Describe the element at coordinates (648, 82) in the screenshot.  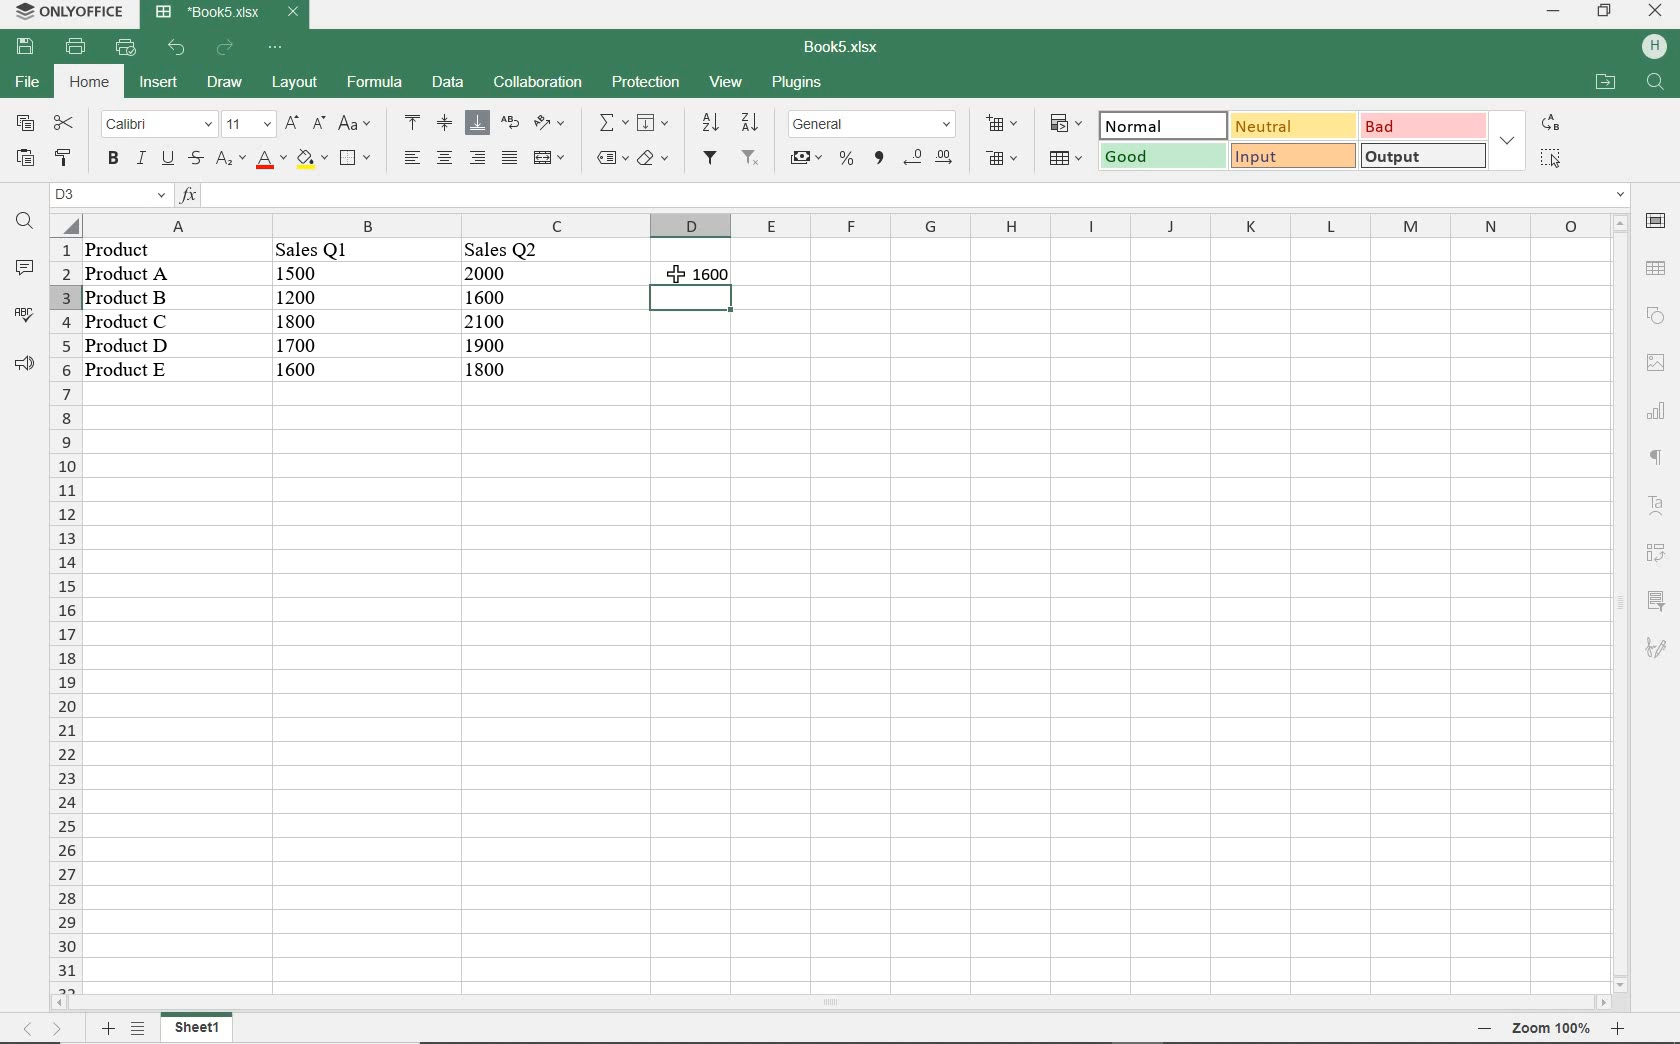
I see `protection` at that location.